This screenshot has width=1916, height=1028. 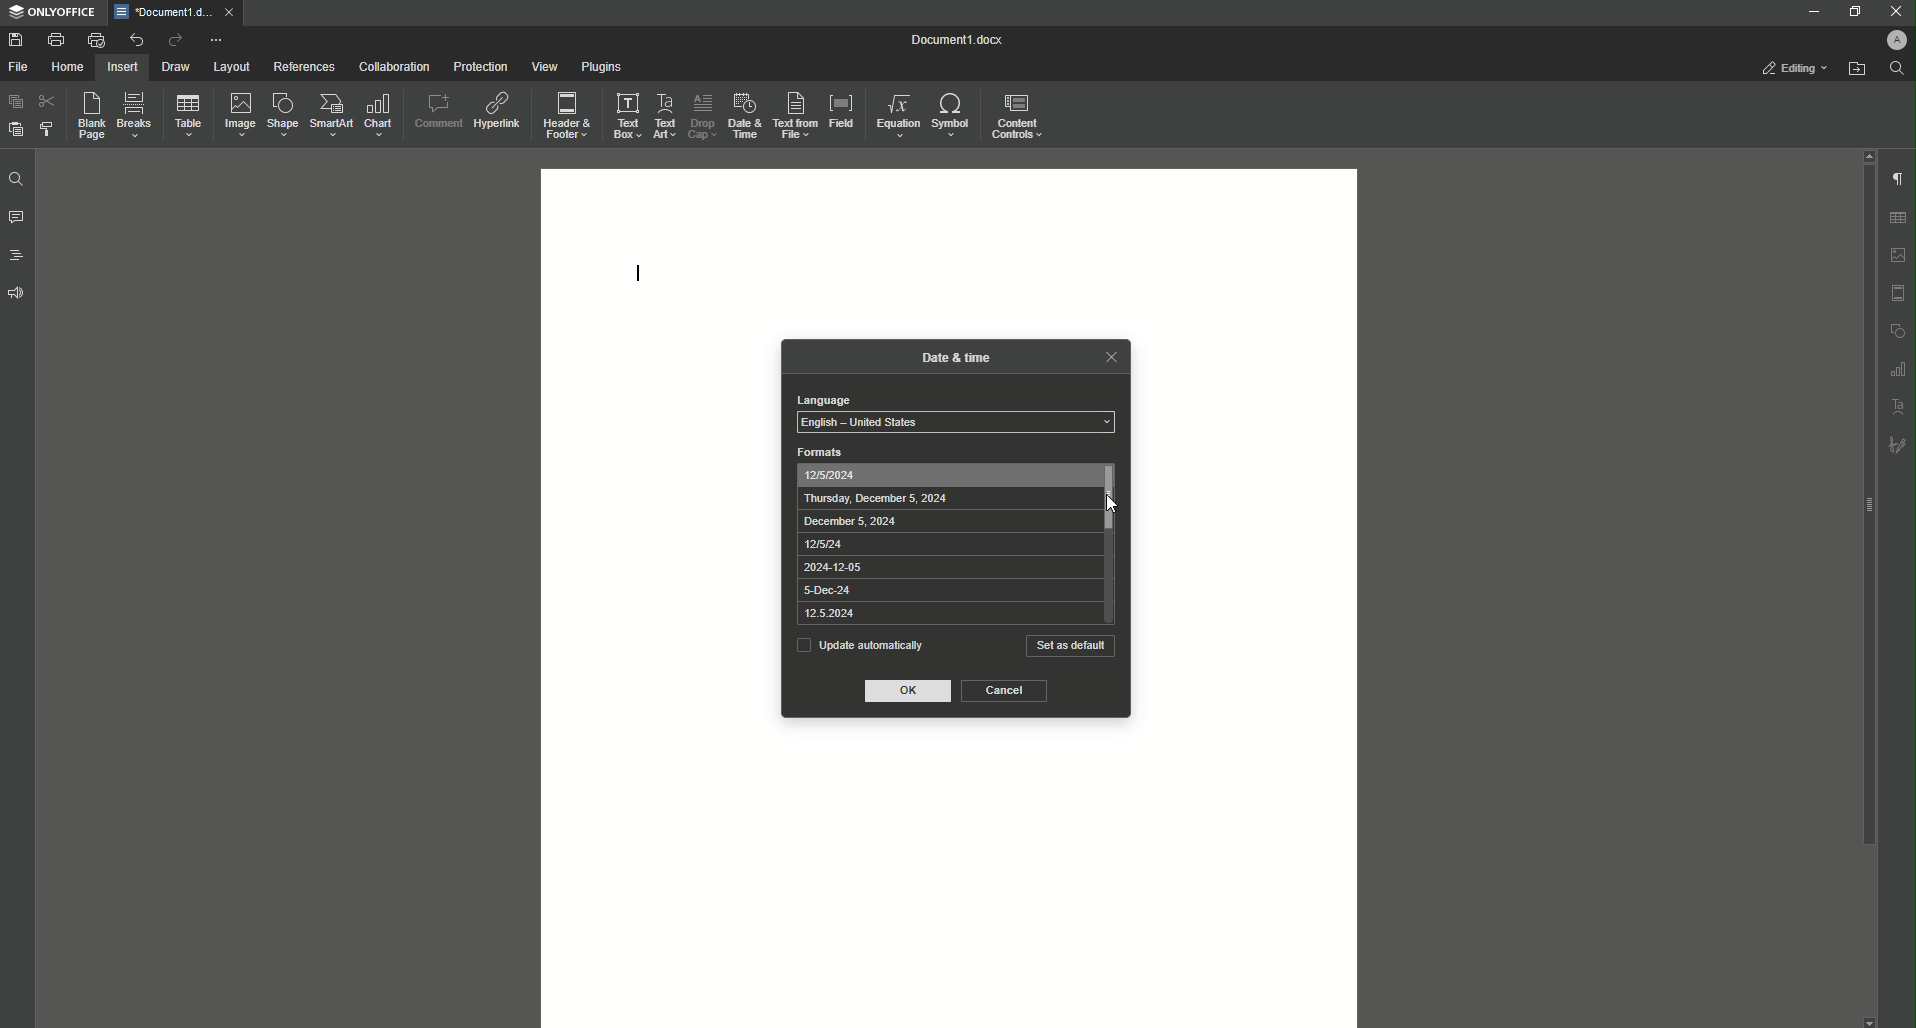 What do you see at coordinates (899, 115) in the screenshot?
I see `Equation` at bounding box center [899, 115].